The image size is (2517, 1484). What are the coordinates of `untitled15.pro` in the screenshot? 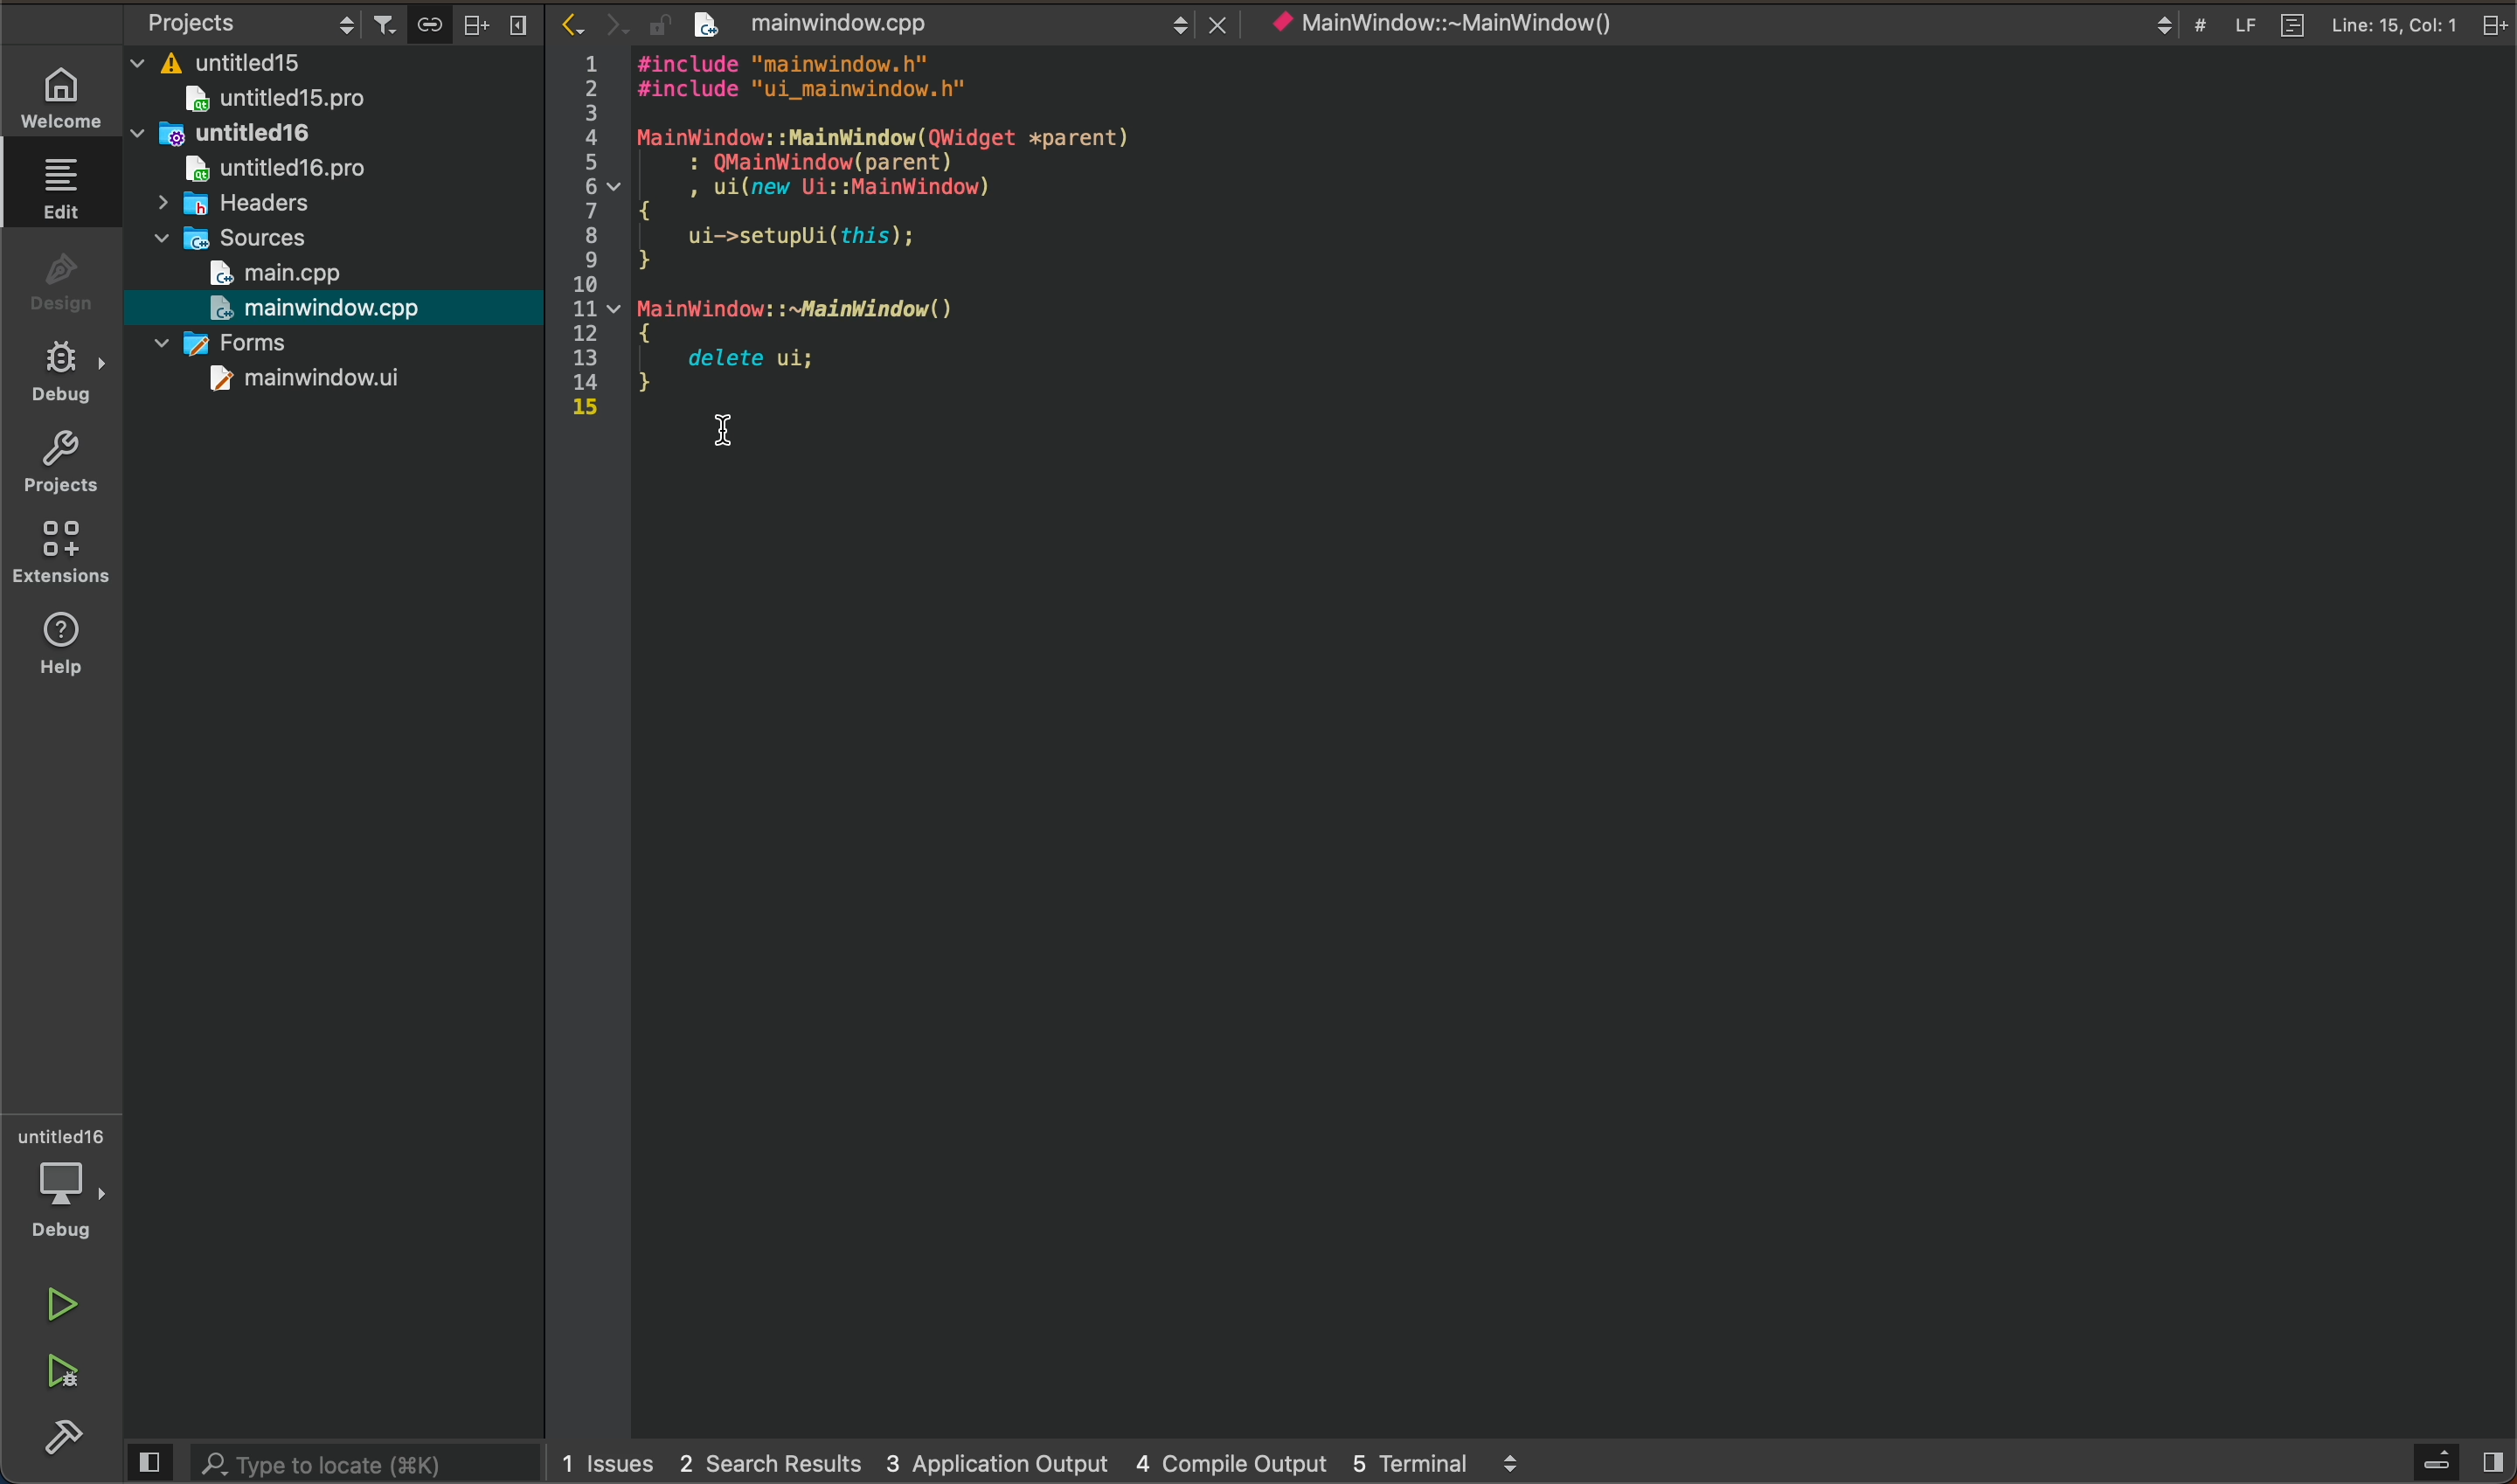 It's located at (299, 100).